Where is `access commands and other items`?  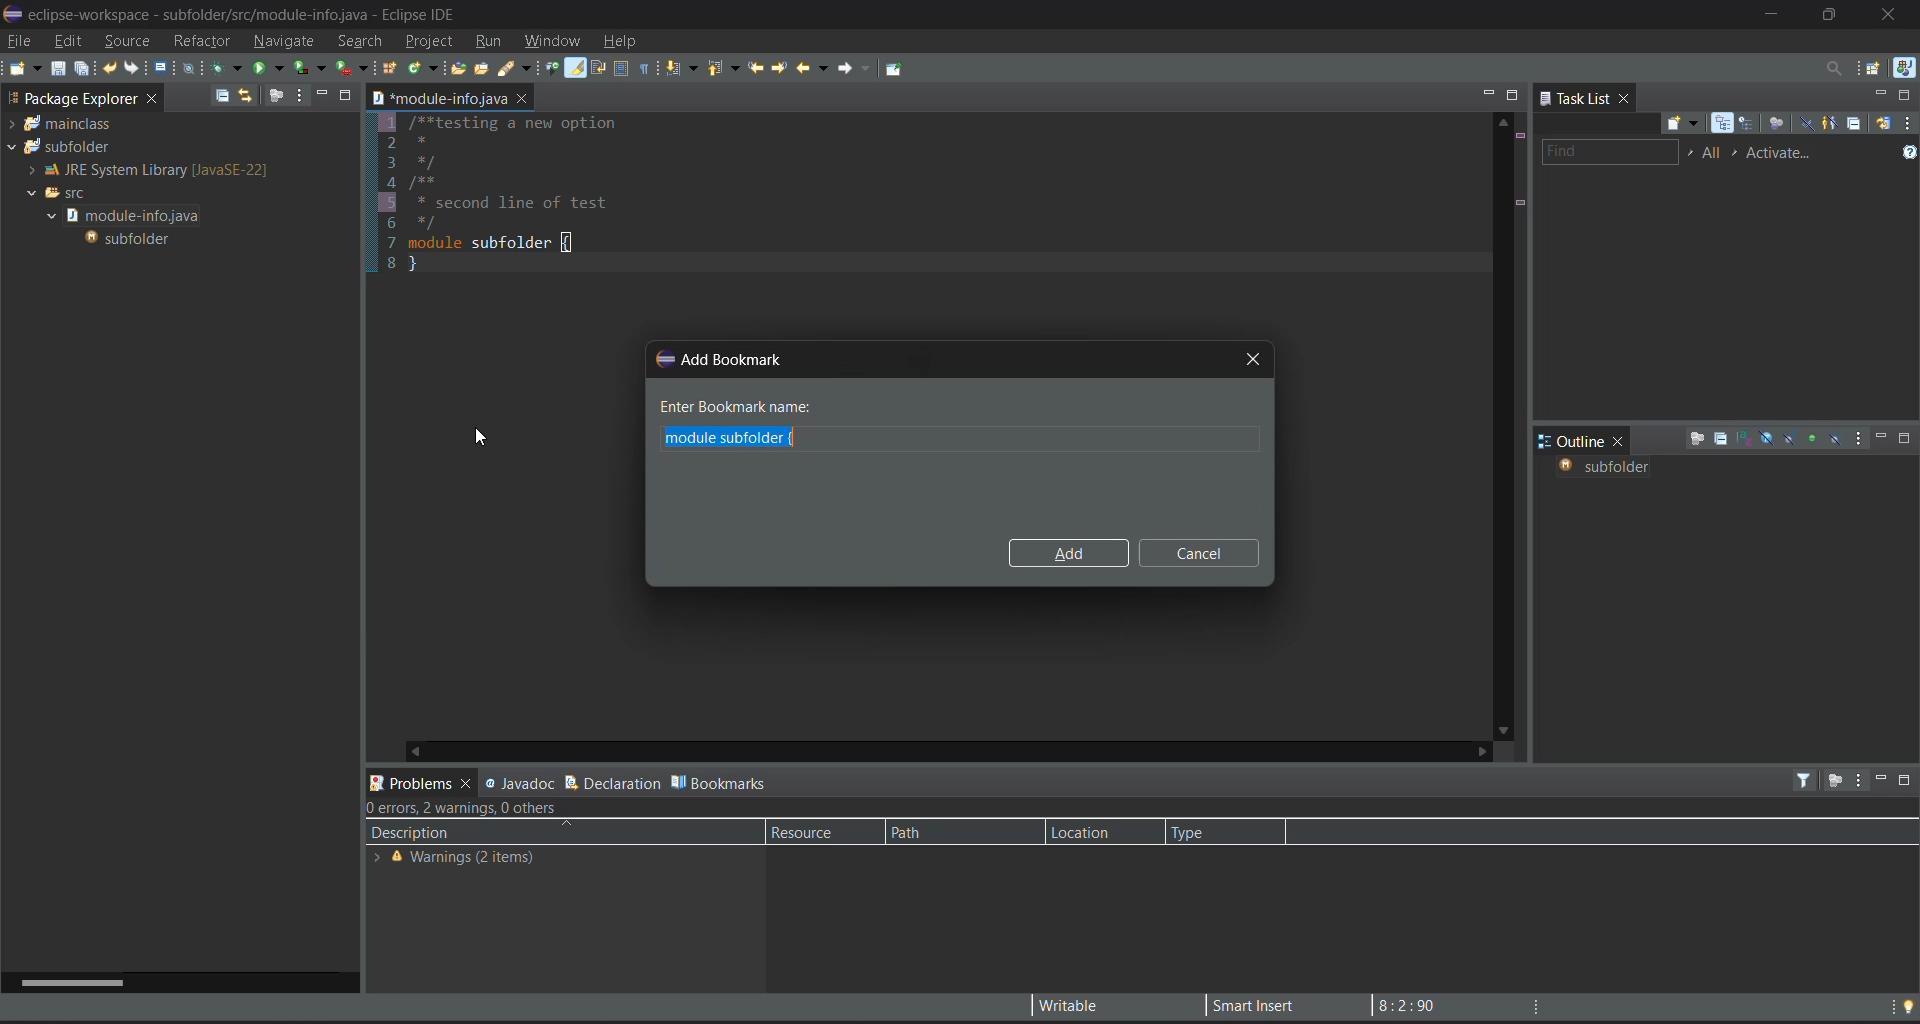
access commands and other items is located at coordinates (1833, 68).